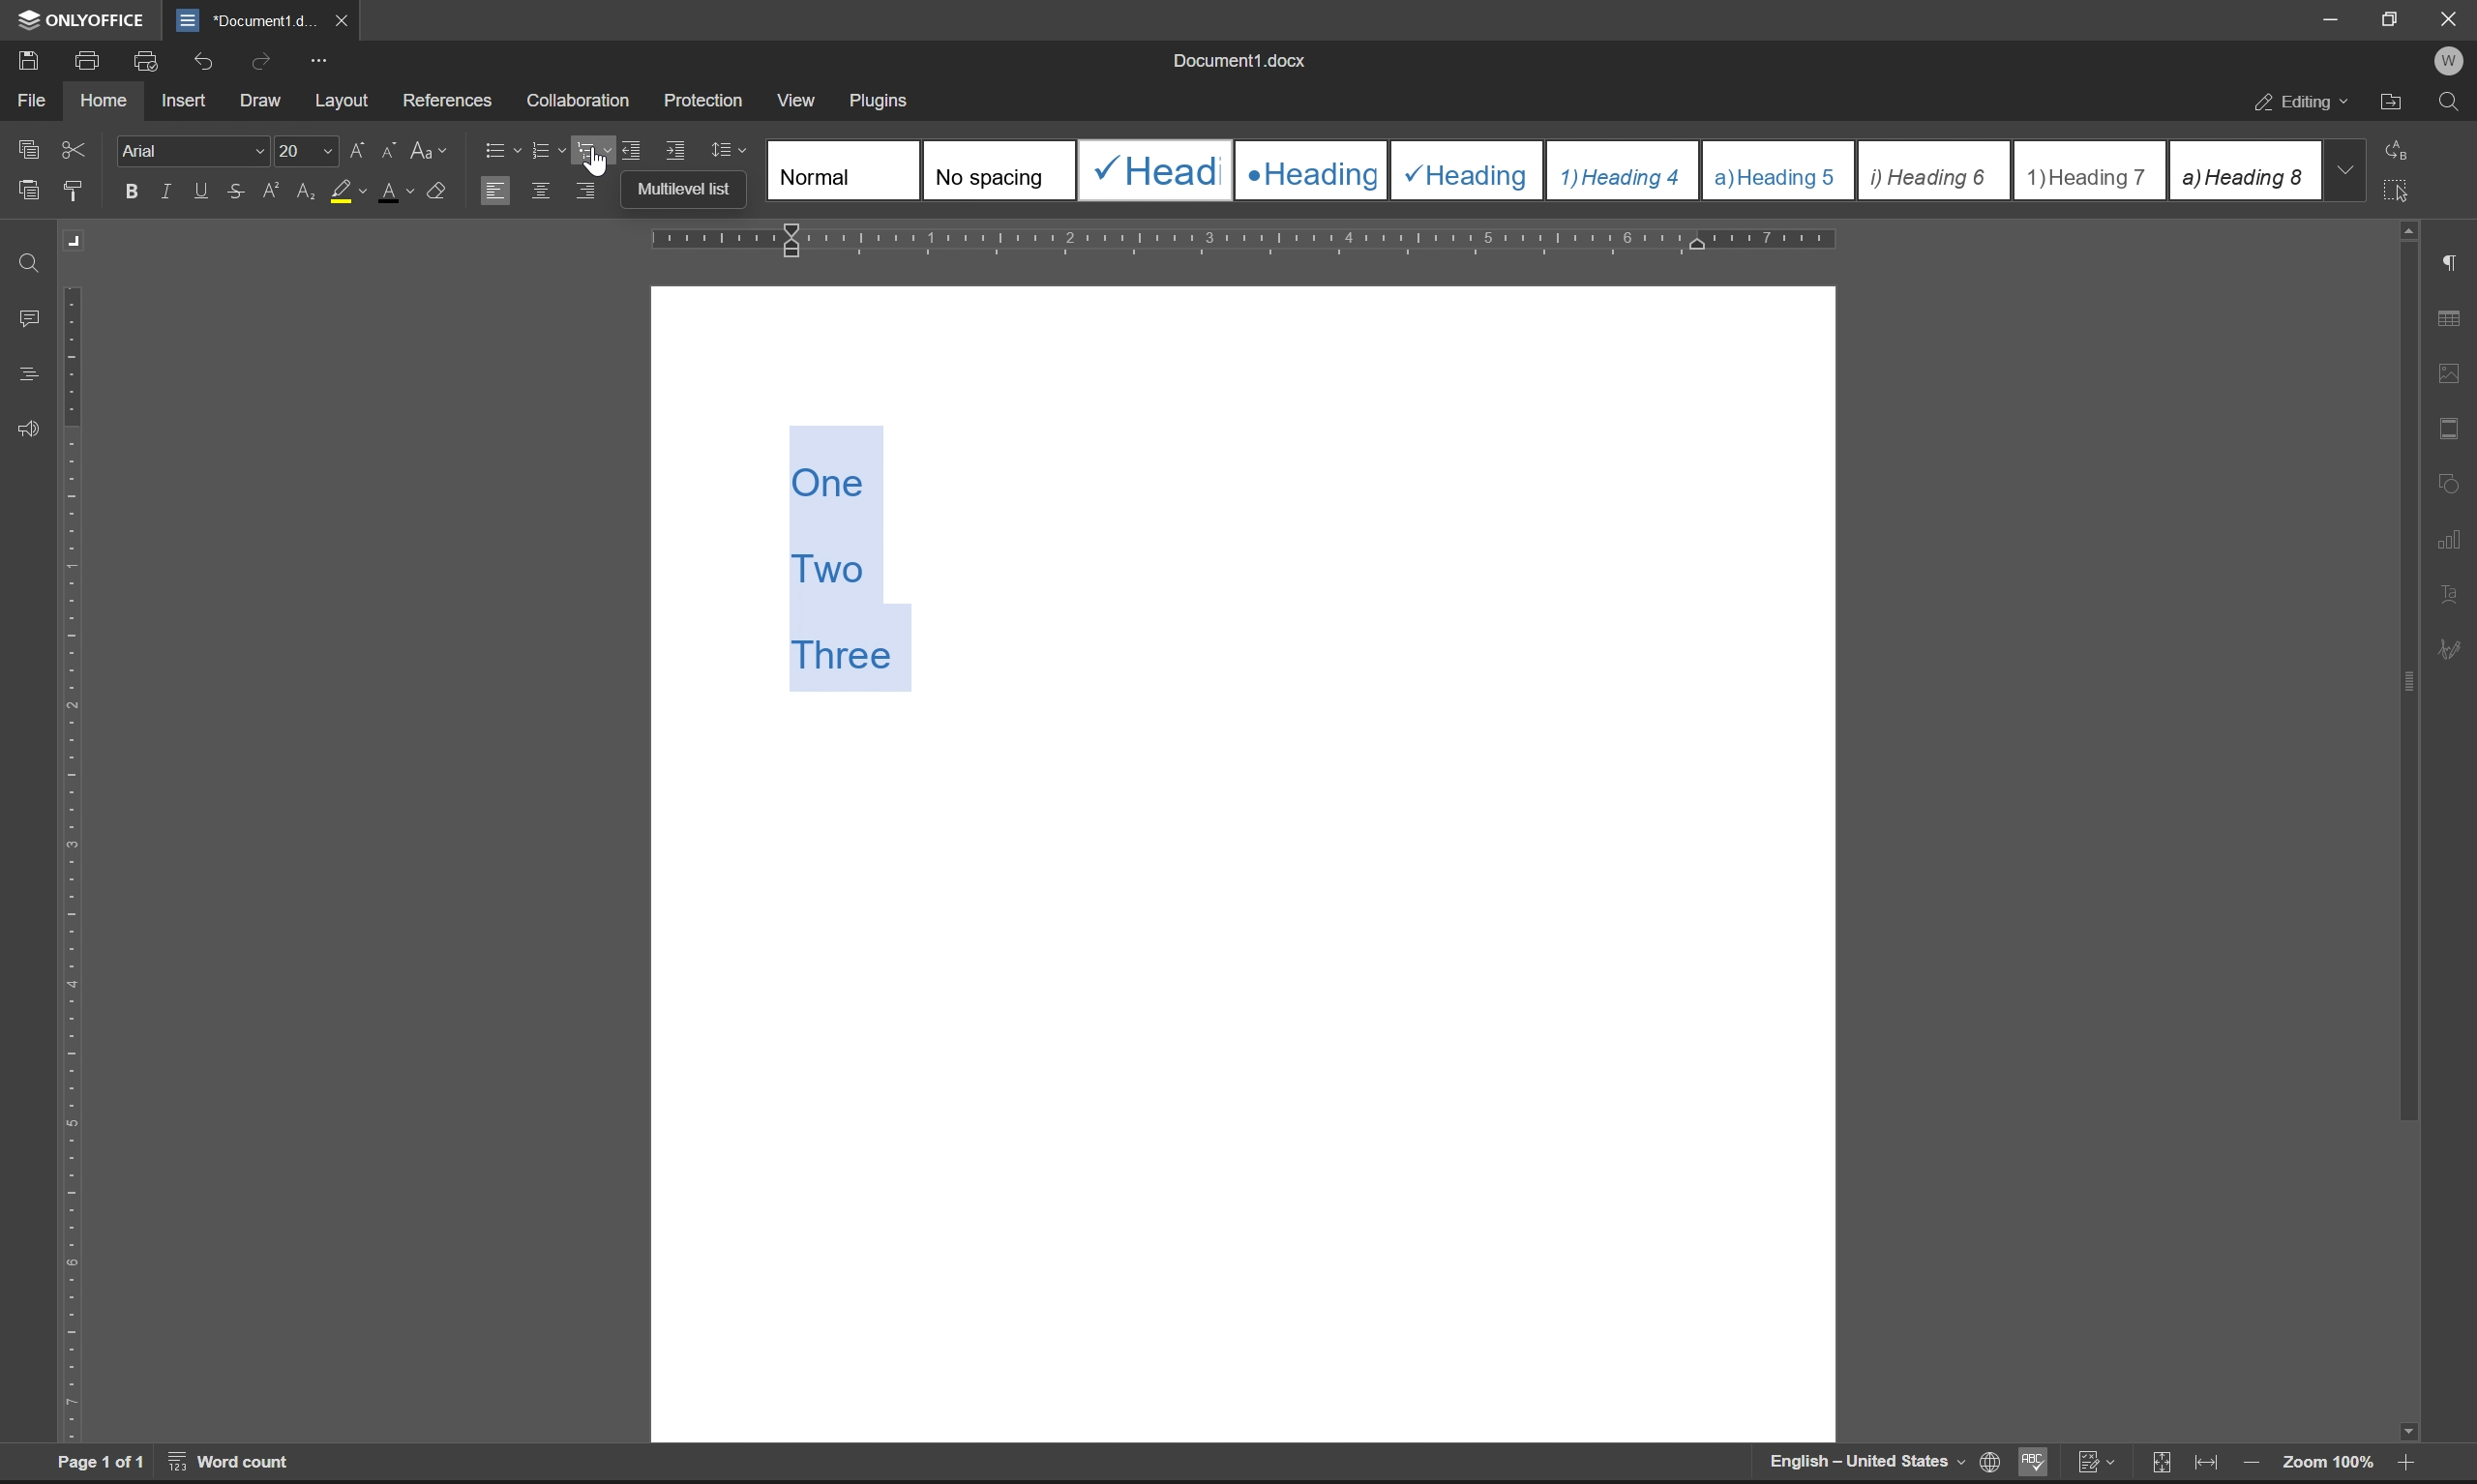 Image resolution: width=2477 pixels, height=1484 pixels. I want to click on track changes, so click(2095, 1462).